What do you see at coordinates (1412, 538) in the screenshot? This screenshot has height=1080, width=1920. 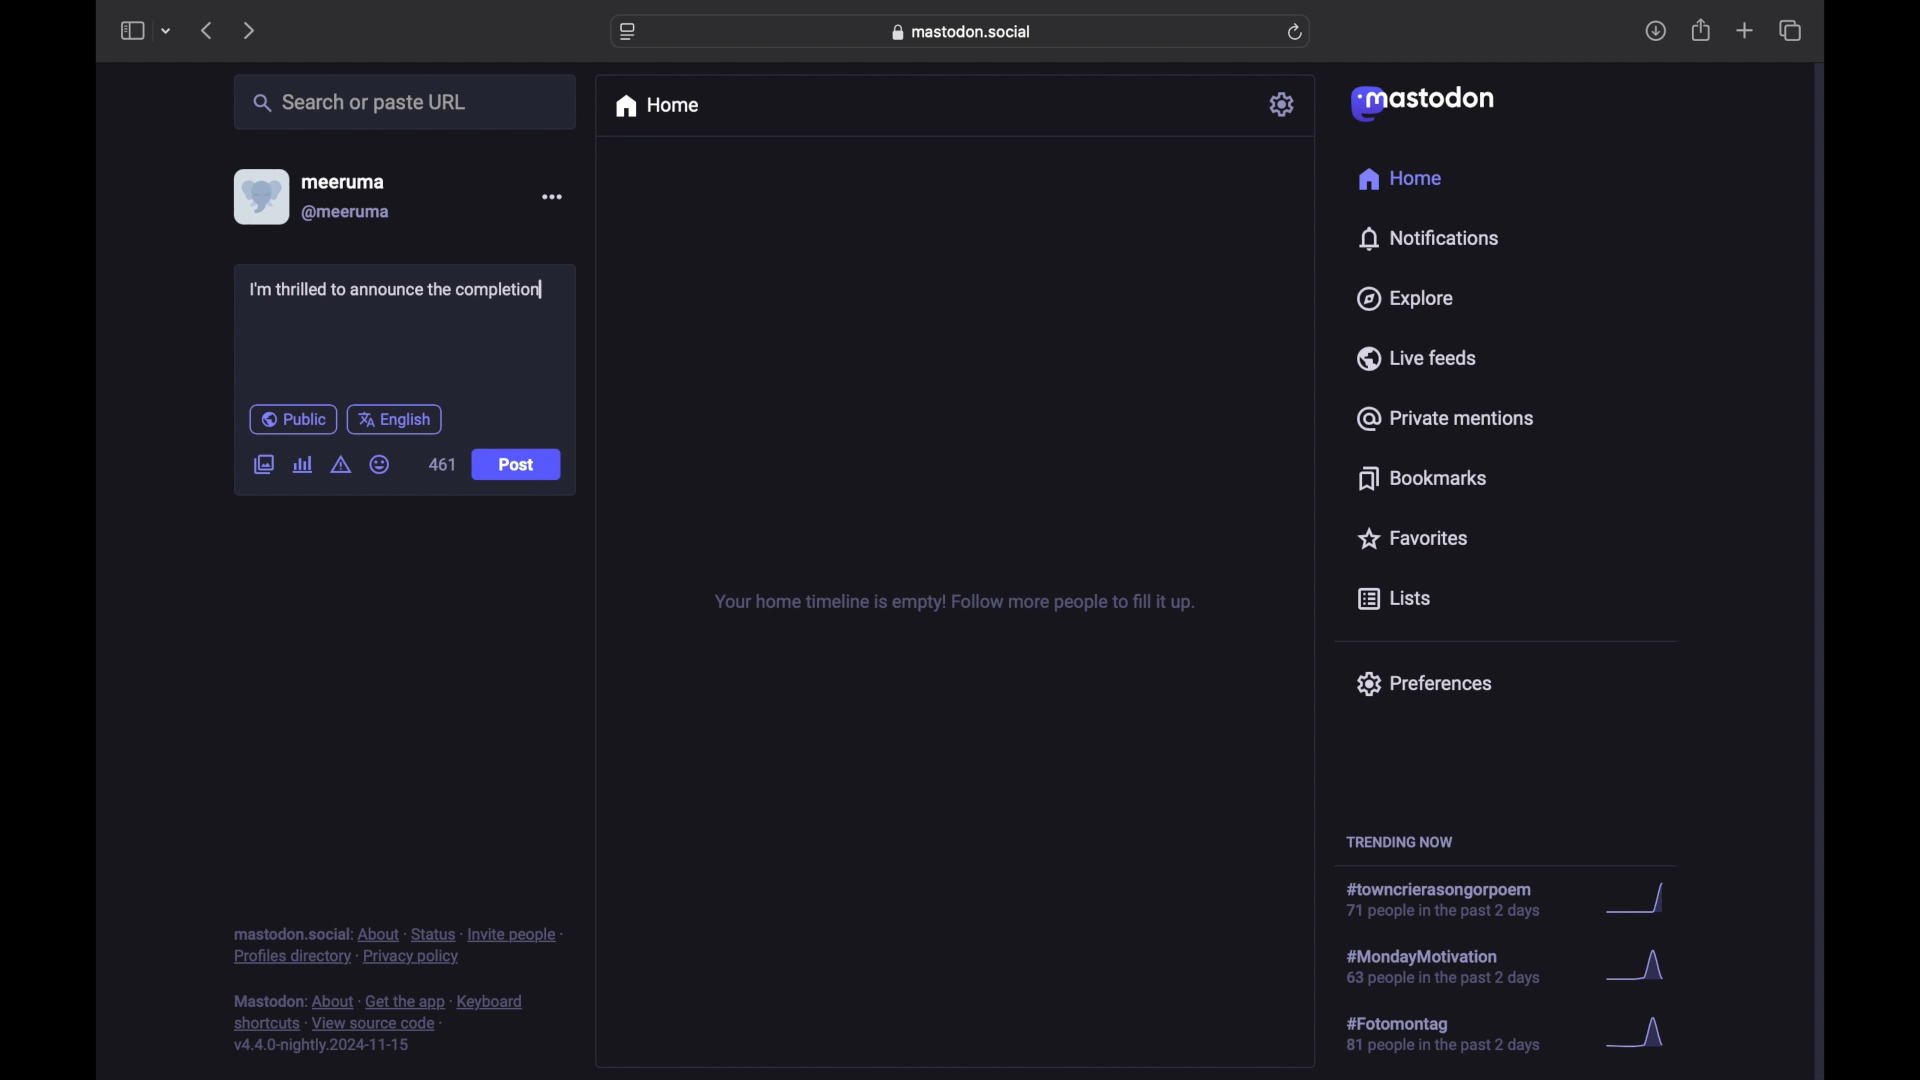 I see `favorites` at bounding box center [1412, 538].